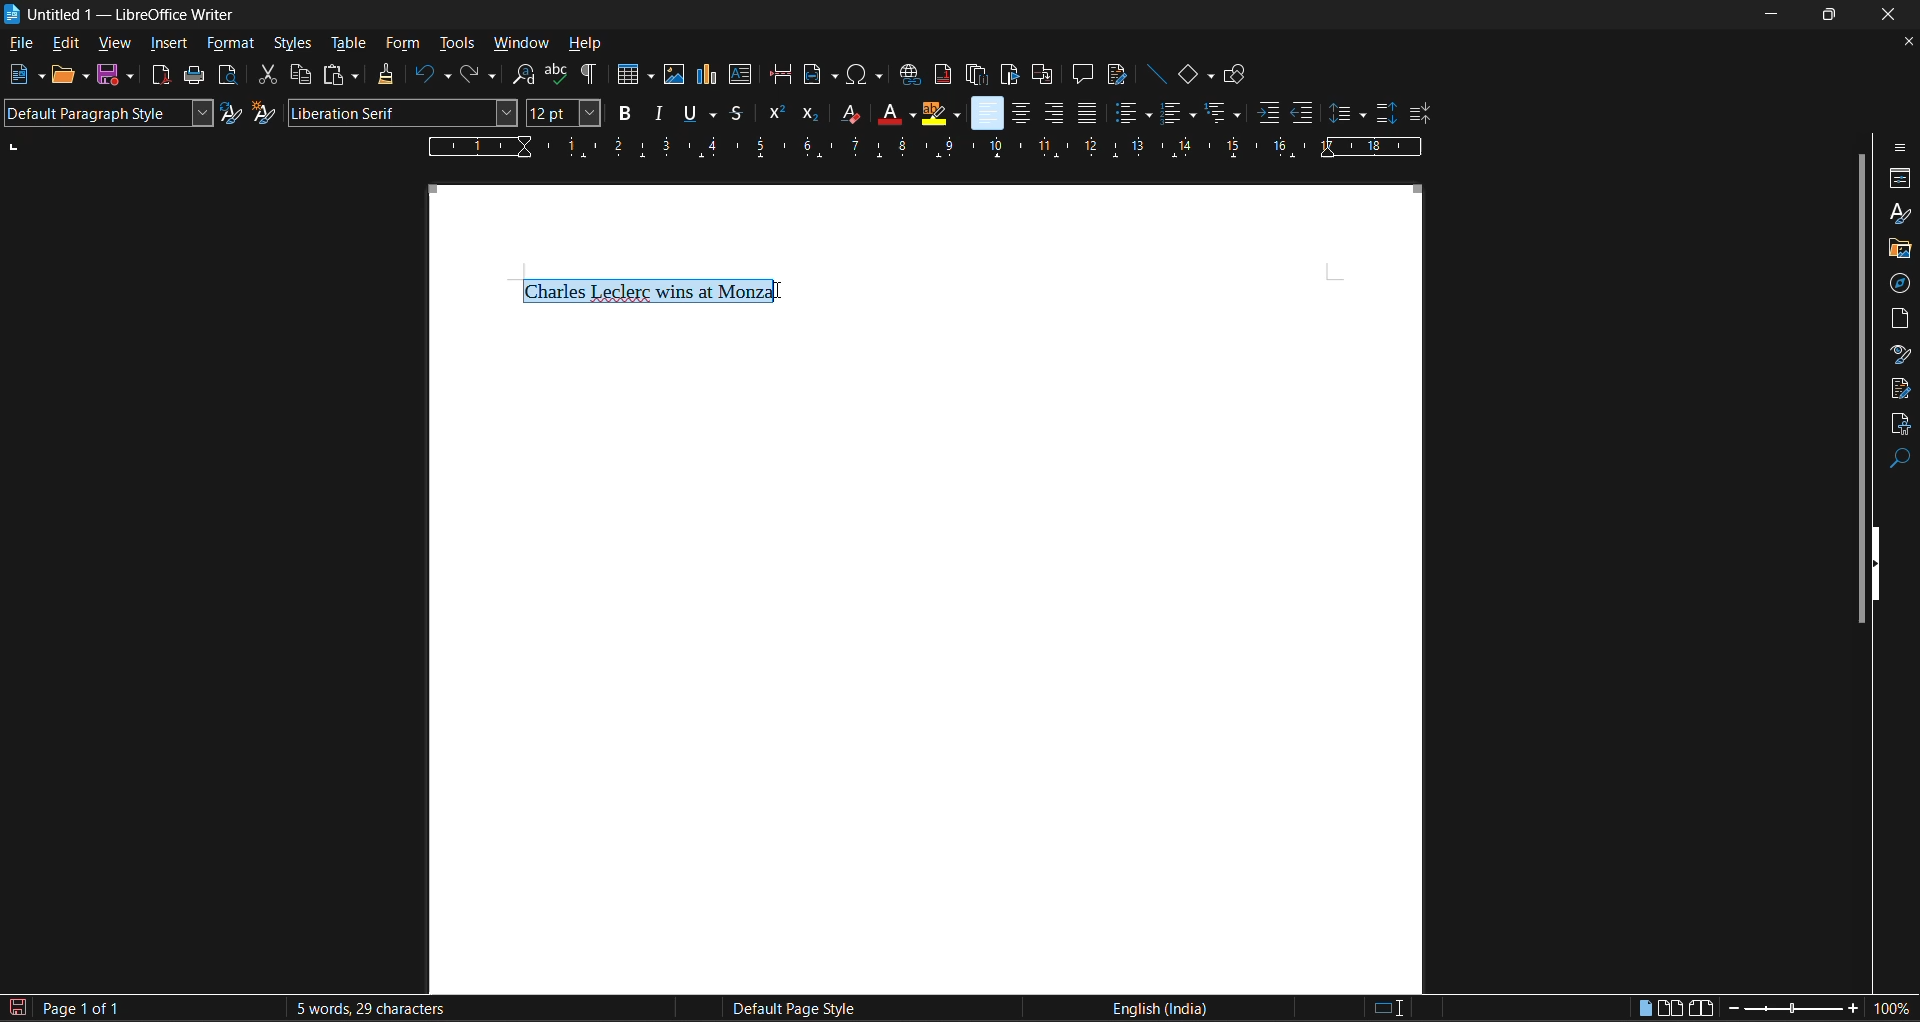 The height and width of the screenshot is (1022, 1920). What do you see at coordinates (1791, 1011) in the screenshot?
I see `zoom slider` at bounding box center [1791, 1011].